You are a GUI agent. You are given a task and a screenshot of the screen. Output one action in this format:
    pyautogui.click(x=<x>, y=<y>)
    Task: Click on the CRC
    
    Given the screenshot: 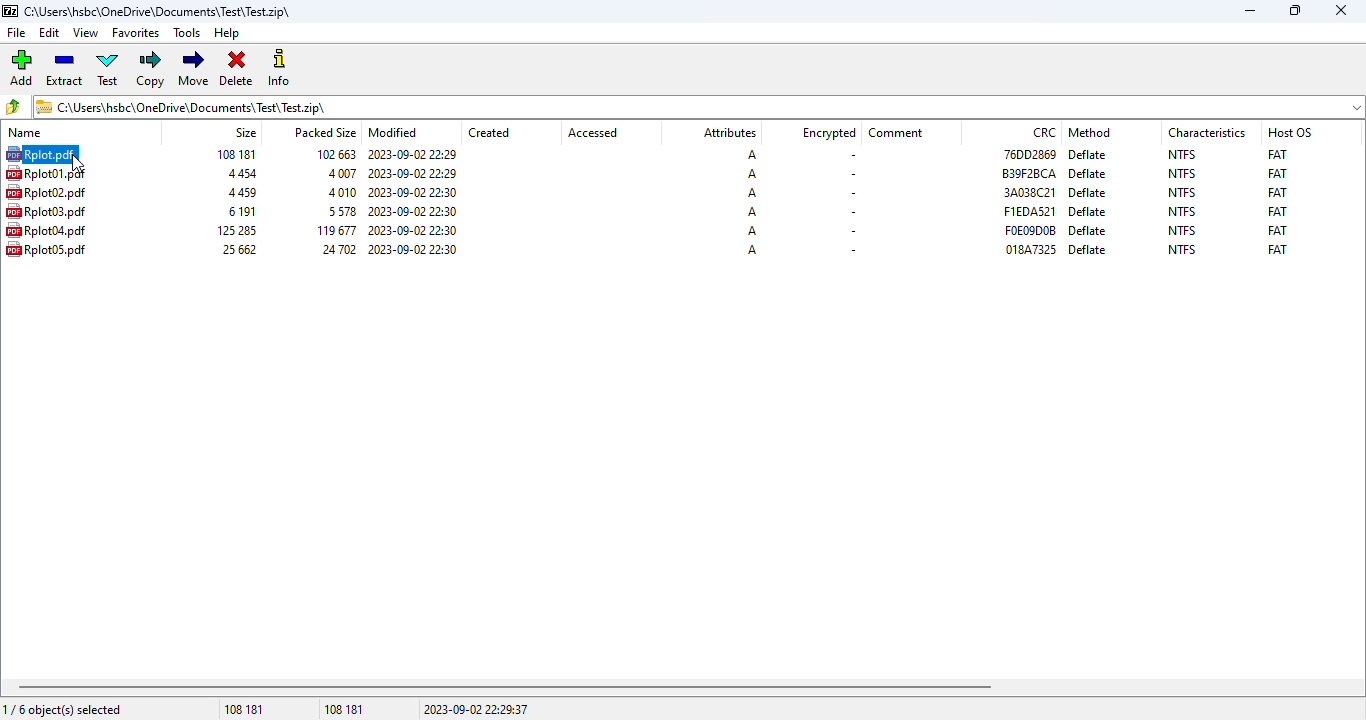 What is the action you would take?
    pyautogui.click(x=1029, y=192)
    